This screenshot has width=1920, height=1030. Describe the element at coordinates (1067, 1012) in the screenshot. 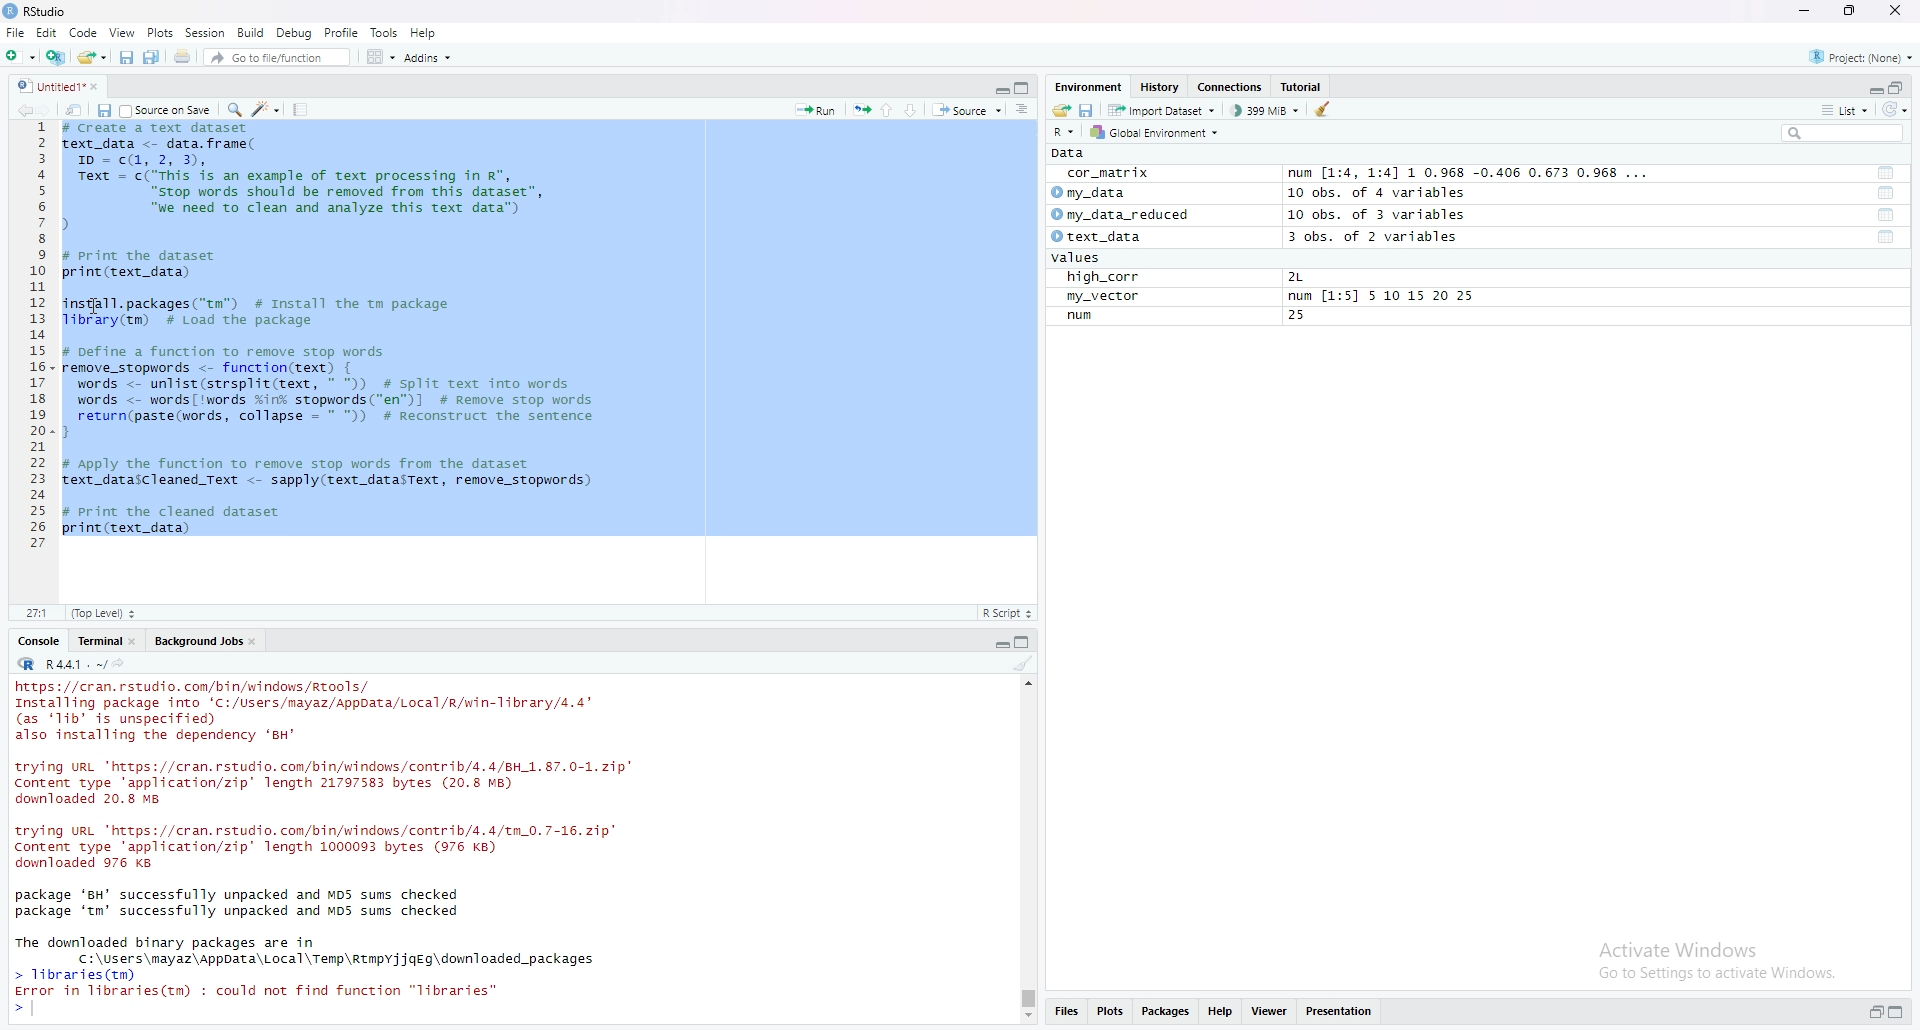

I see `files` at that location.